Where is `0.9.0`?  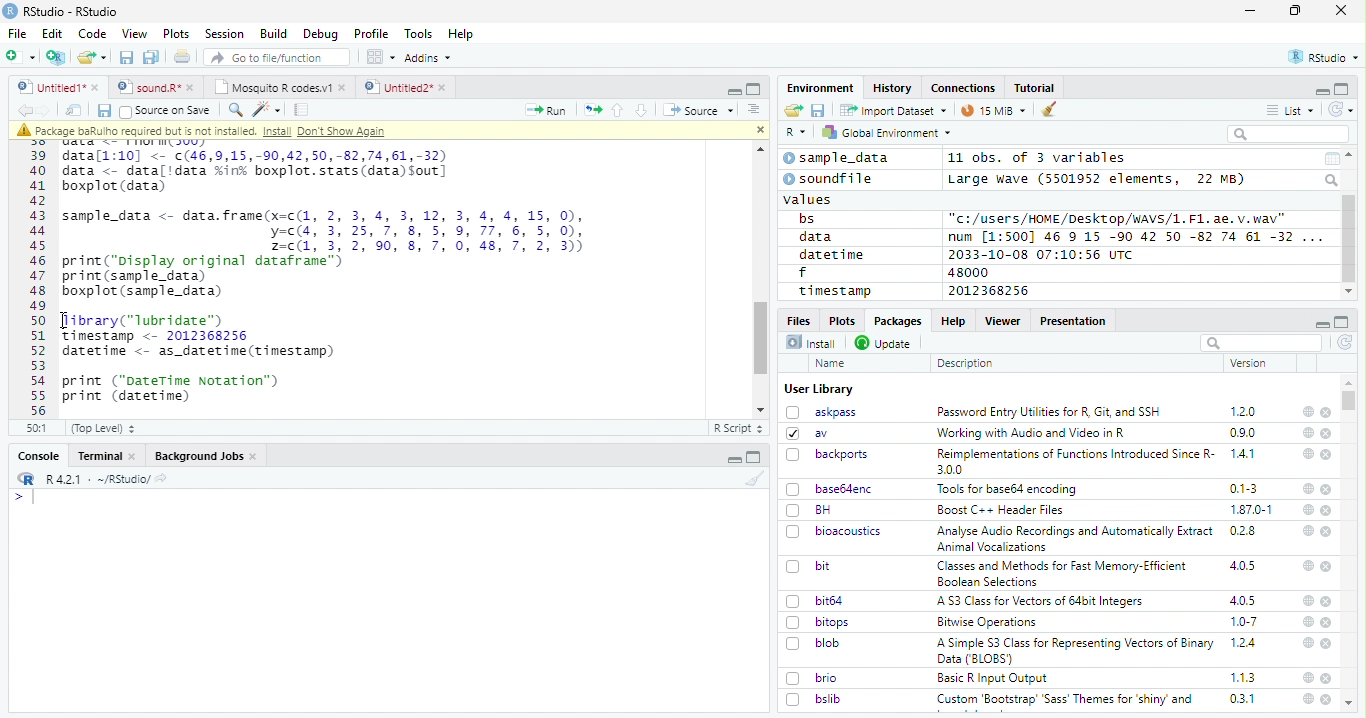 0.9.0 is located at coordinates (1243, 433).